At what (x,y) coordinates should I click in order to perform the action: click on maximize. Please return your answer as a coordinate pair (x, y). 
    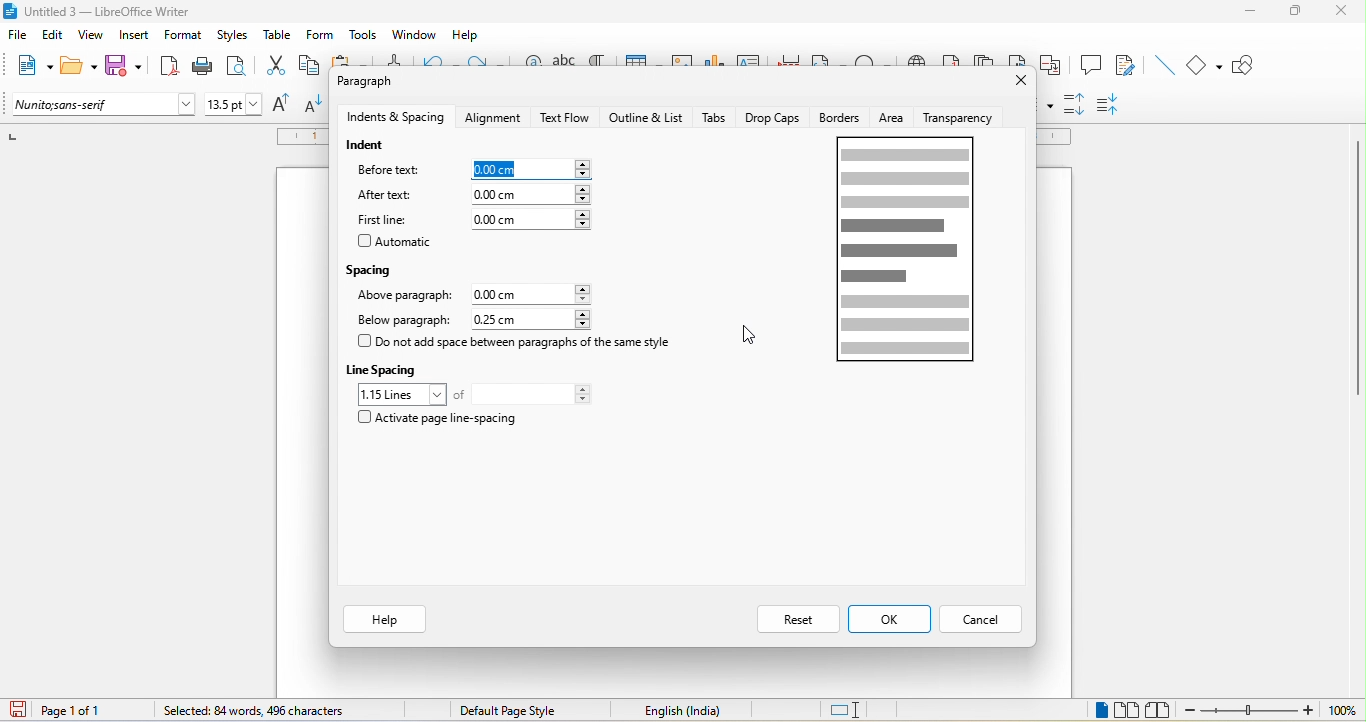
    Looking at the image, I should click on (1288, 12).